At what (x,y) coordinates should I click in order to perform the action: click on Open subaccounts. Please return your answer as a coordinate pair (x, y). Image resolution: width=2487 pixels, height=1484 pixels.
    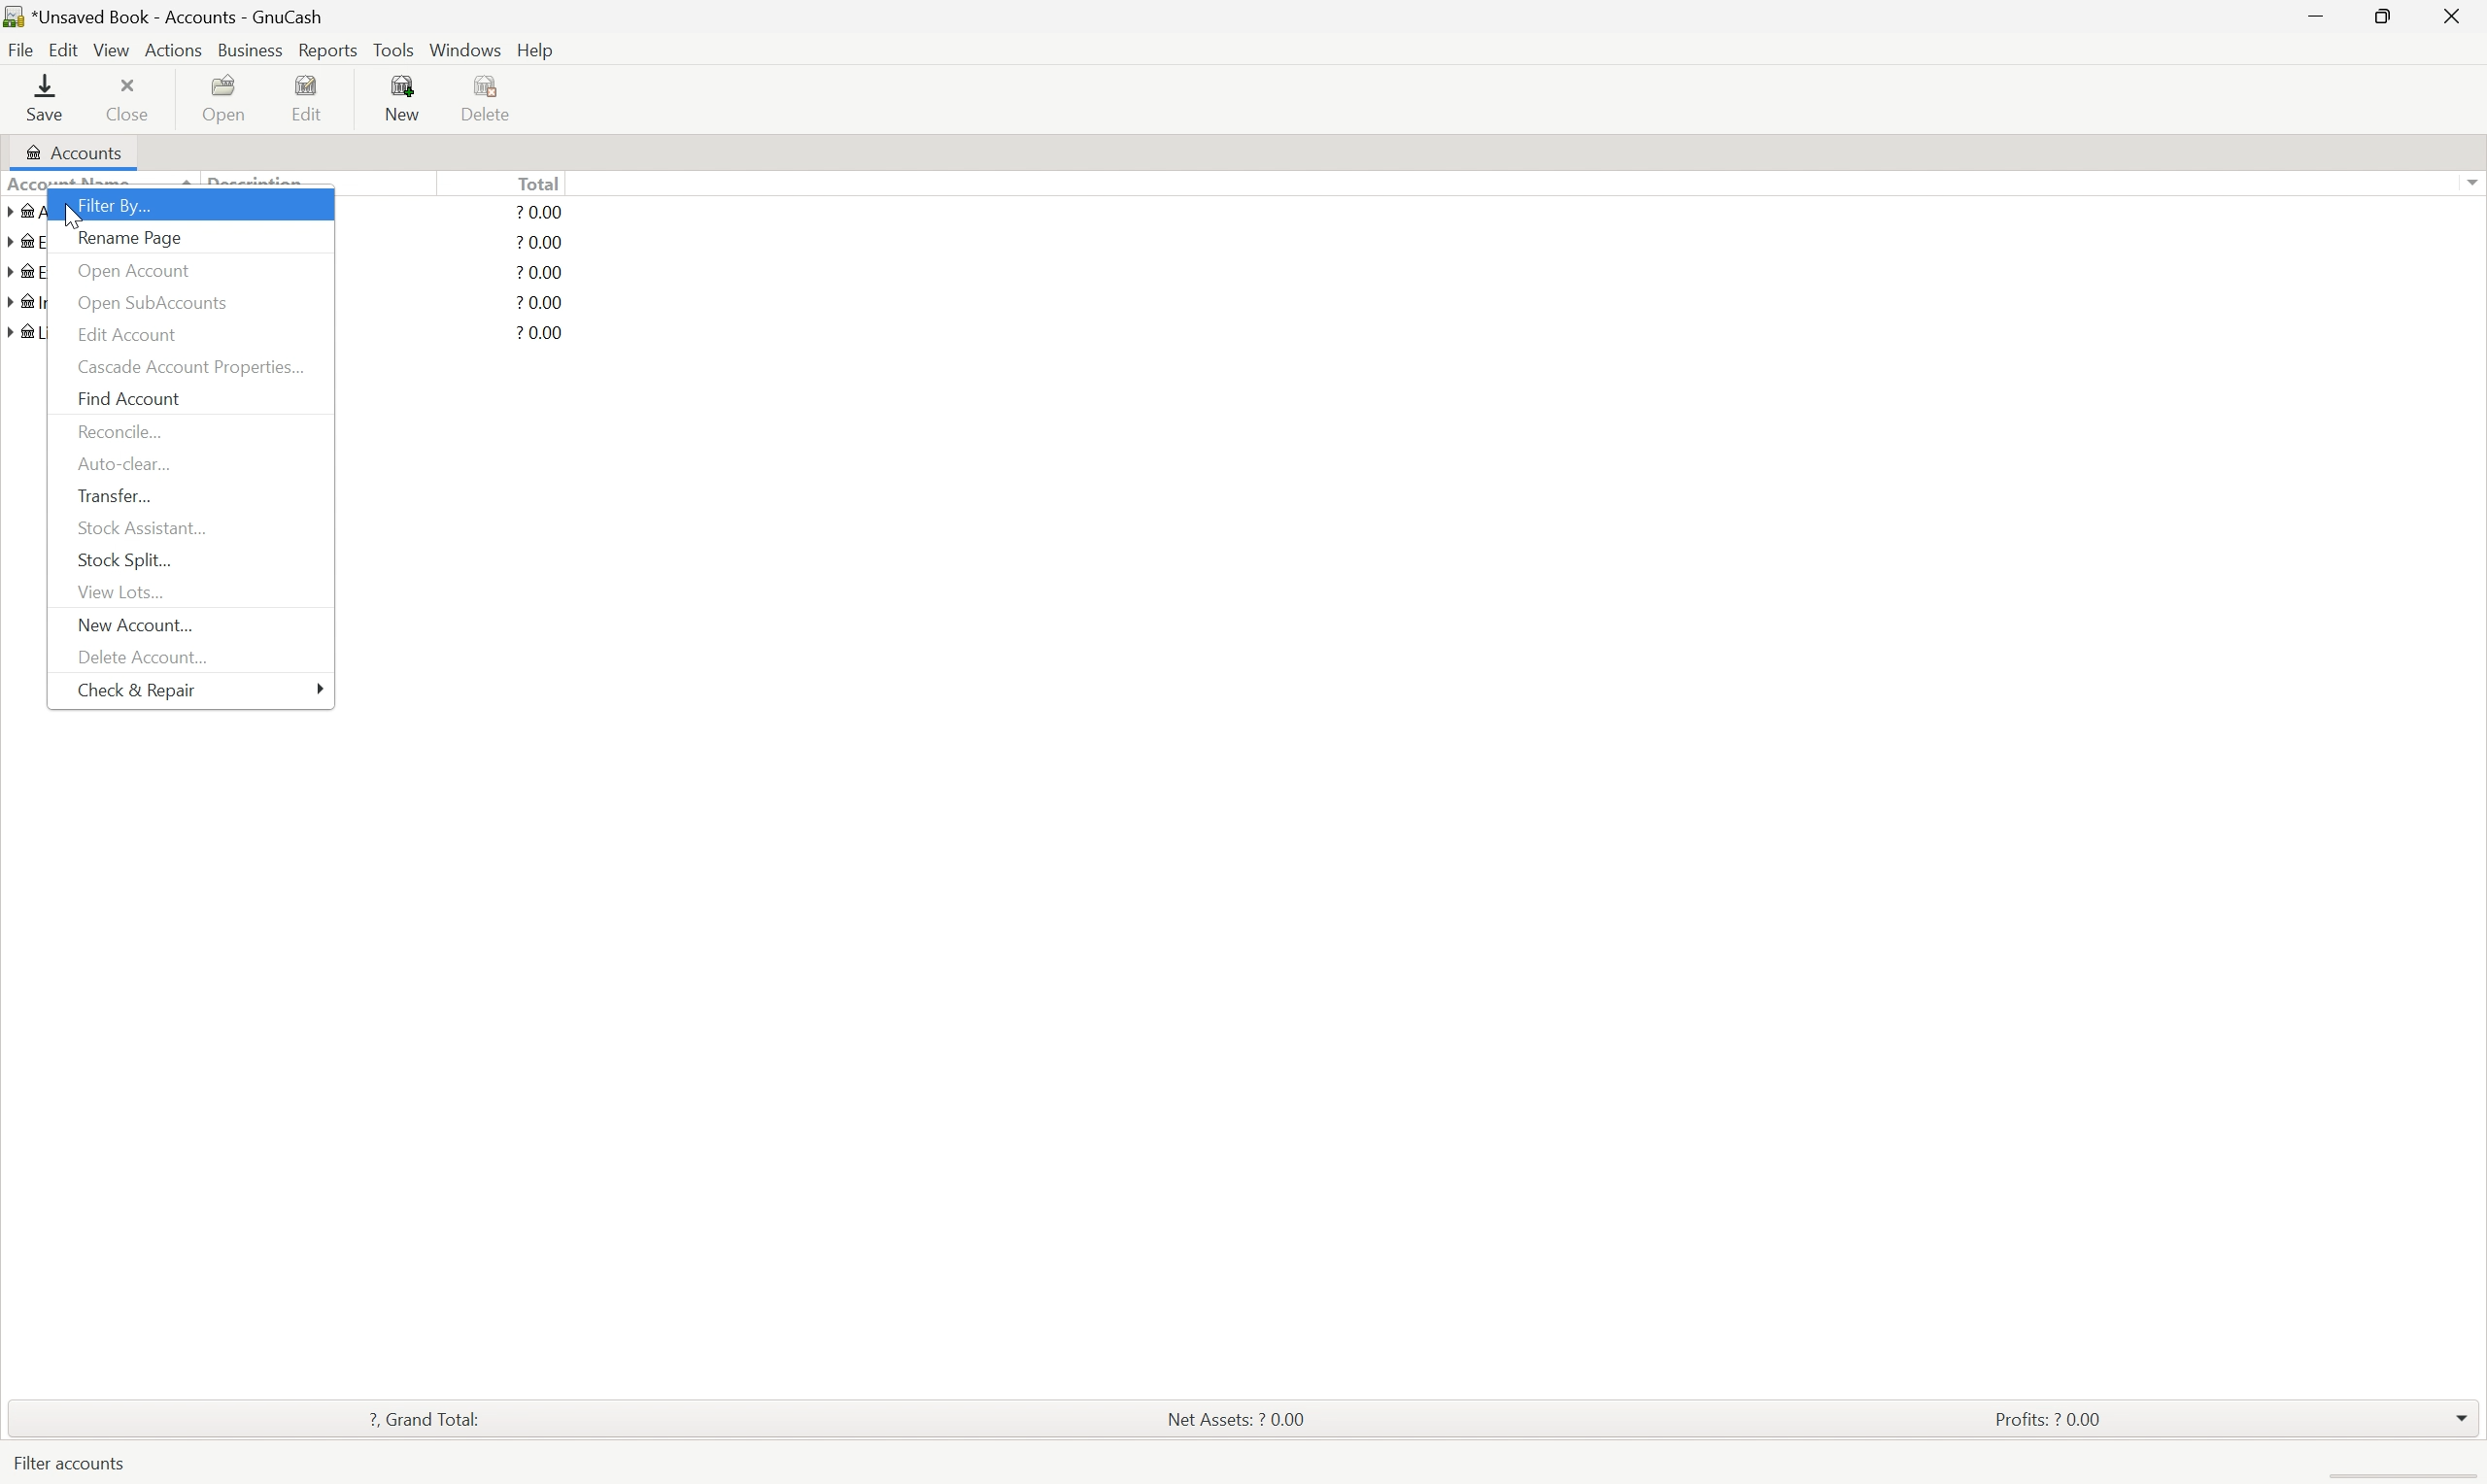
    Looking at the image, I should click on (157, 304).